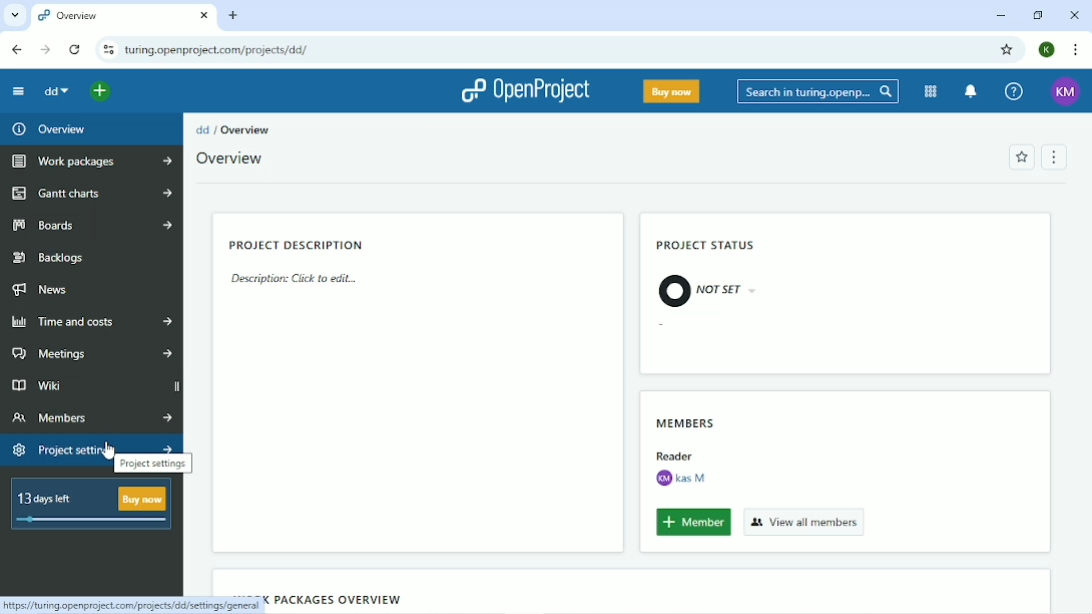  What do you see at coordinates (91, 162) in the screenshot?
I see `Work packages` at bounding box center [91, 162].